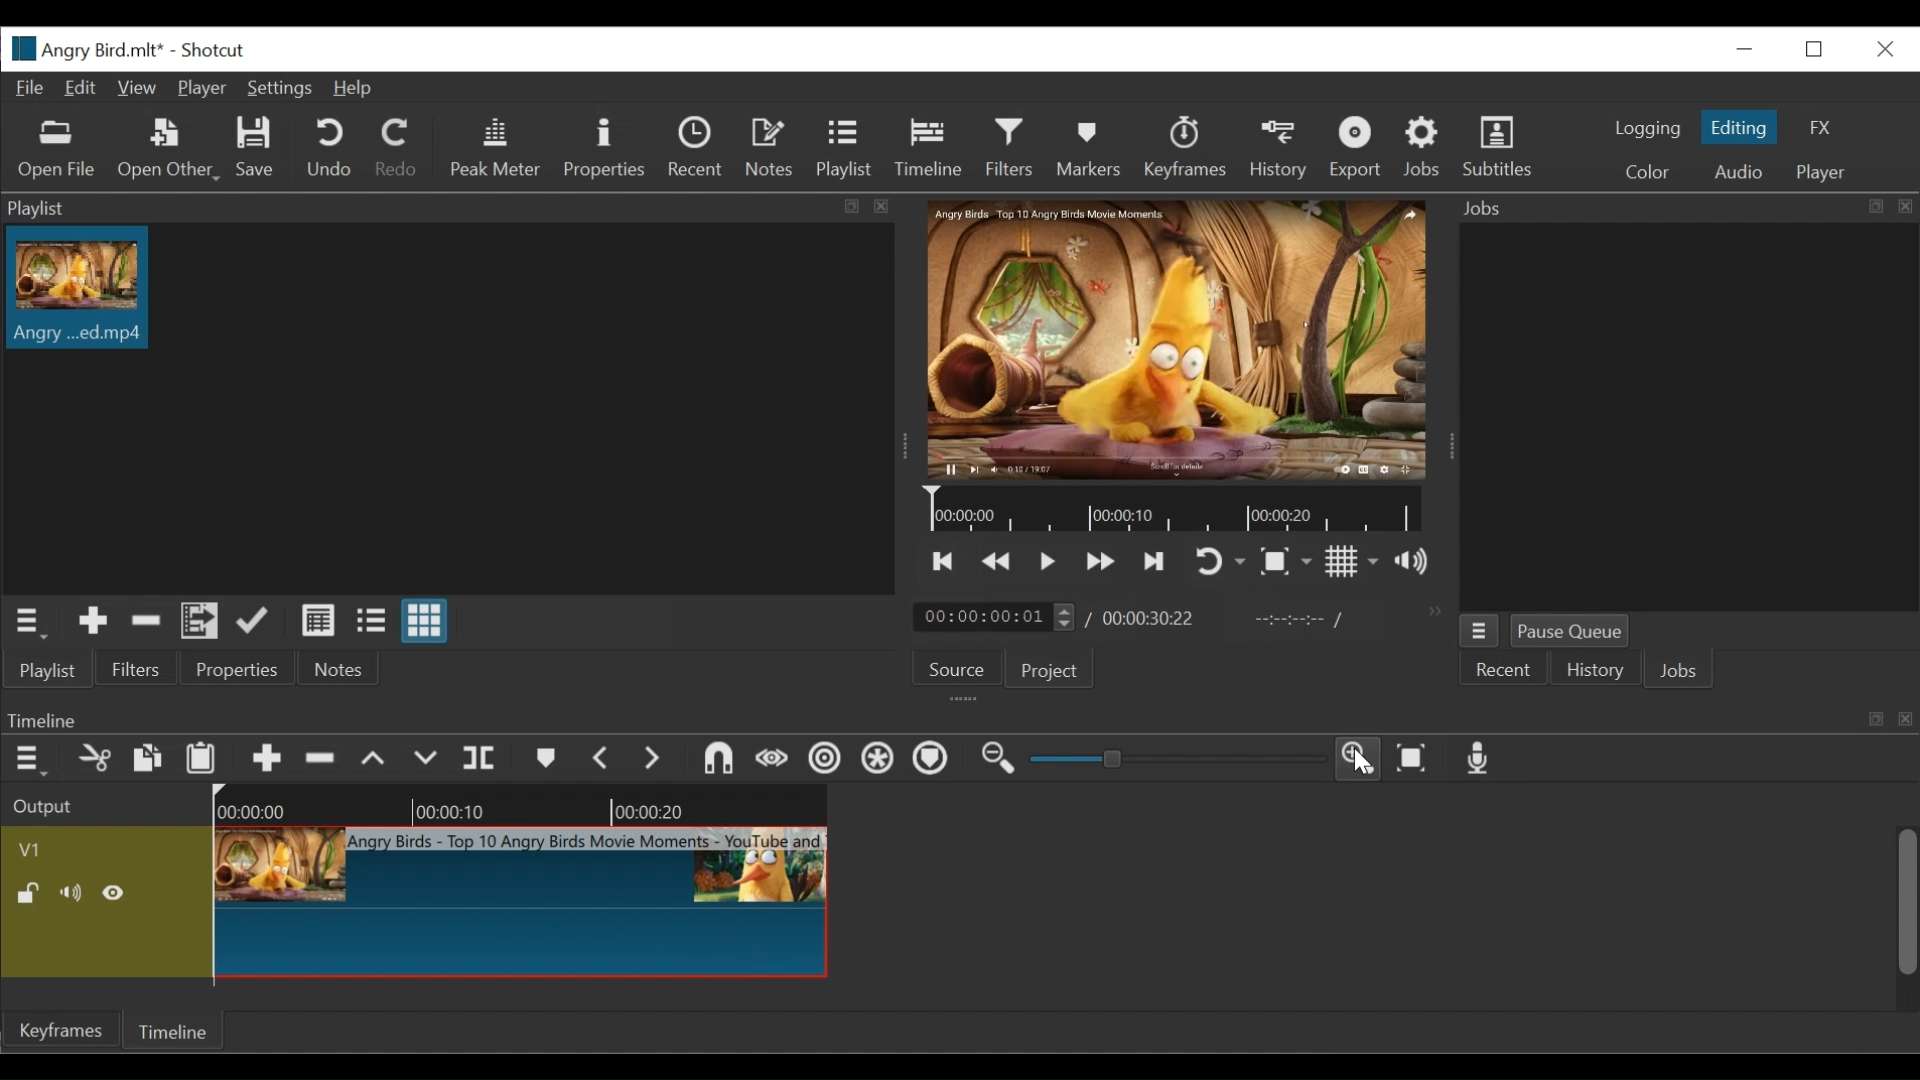 The image size is (1920, 1080). Describe the element at coordinates (52, 803) in the screenshot. I see `Output` at that location.